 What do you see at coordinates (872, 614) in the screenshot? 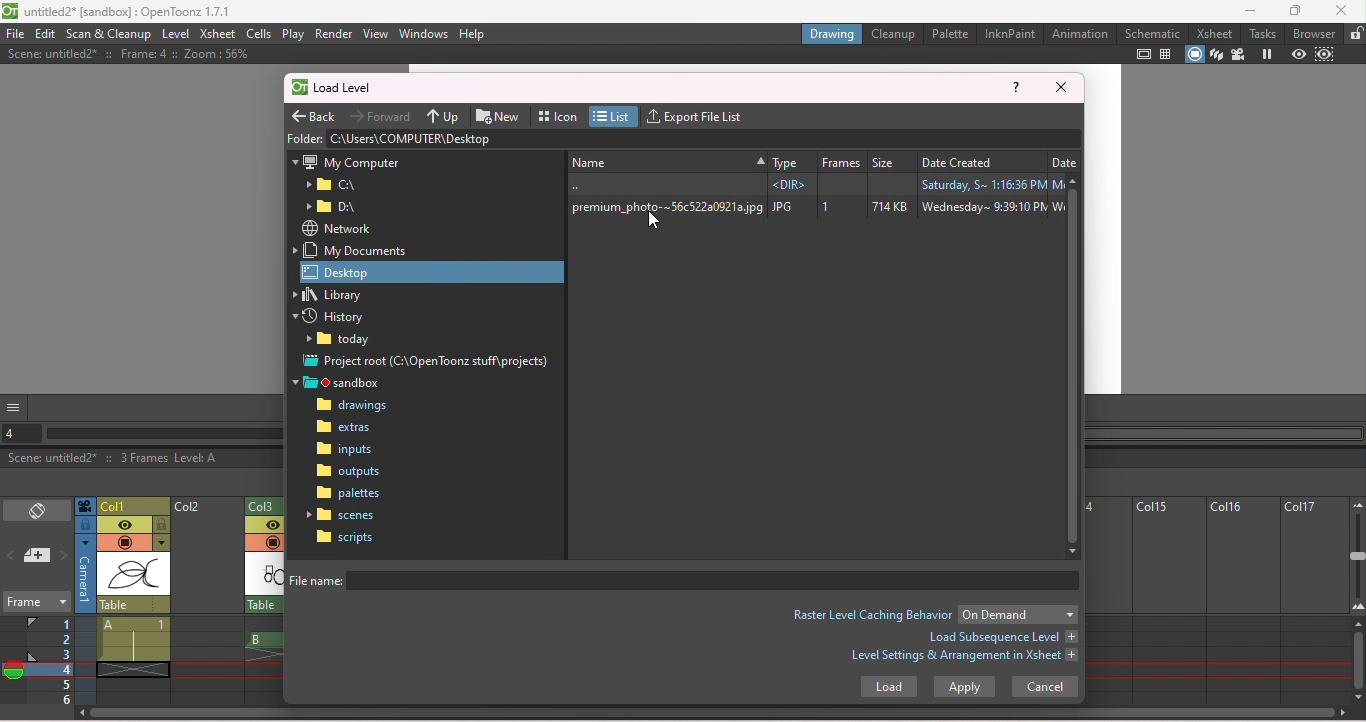
I see `Raster level caching behvior` at bounding box center [872, 614].